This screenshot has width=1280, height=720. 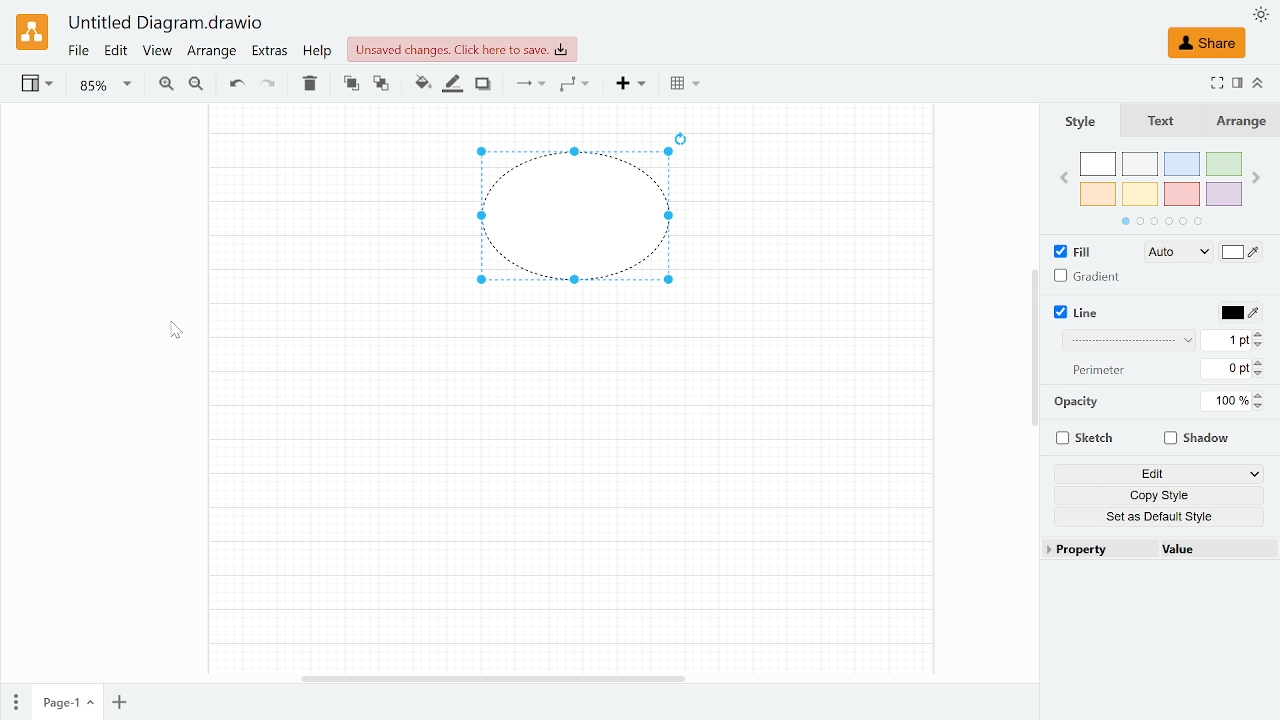 What do you see at coordinates (1199, 440) in the screenshot?
I see `Shadow` at bounding box center [1199, 440].